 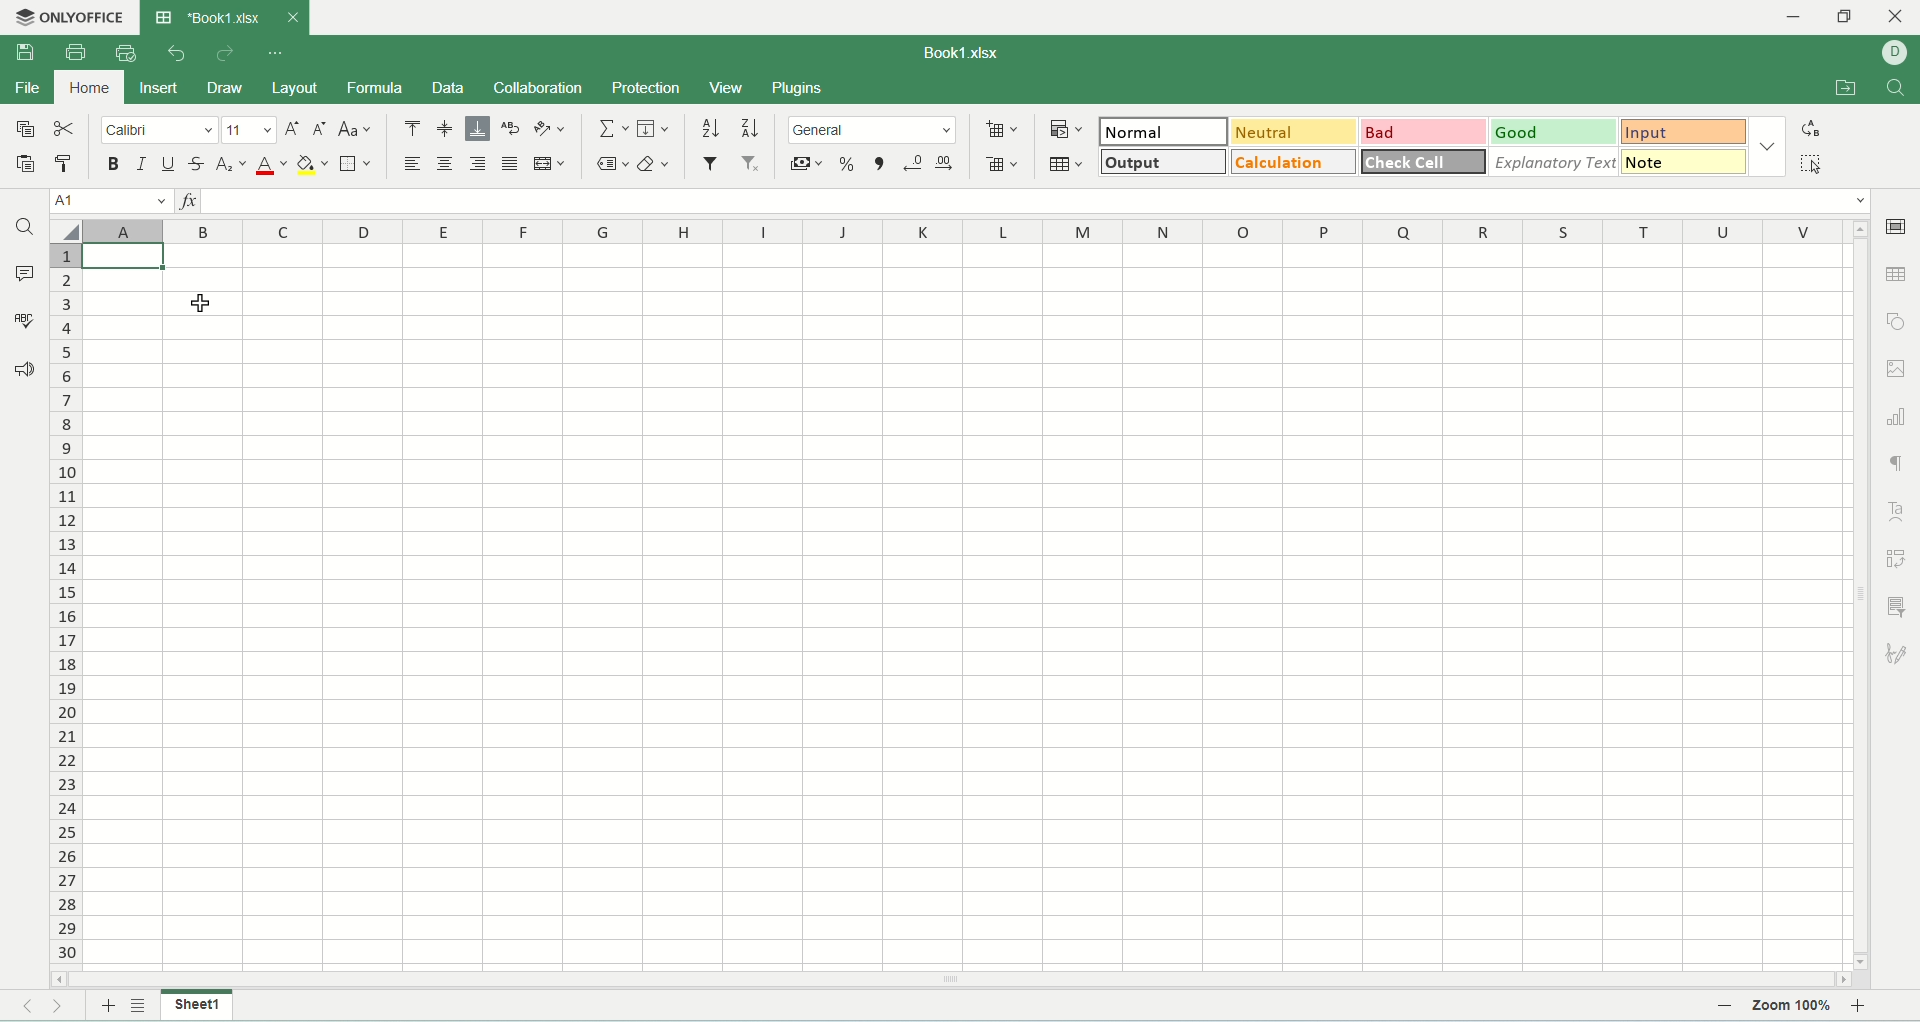 What do you see at coordinates (178, 55) in the screenshot?
I see `undo` at bounding box center [178, 55].